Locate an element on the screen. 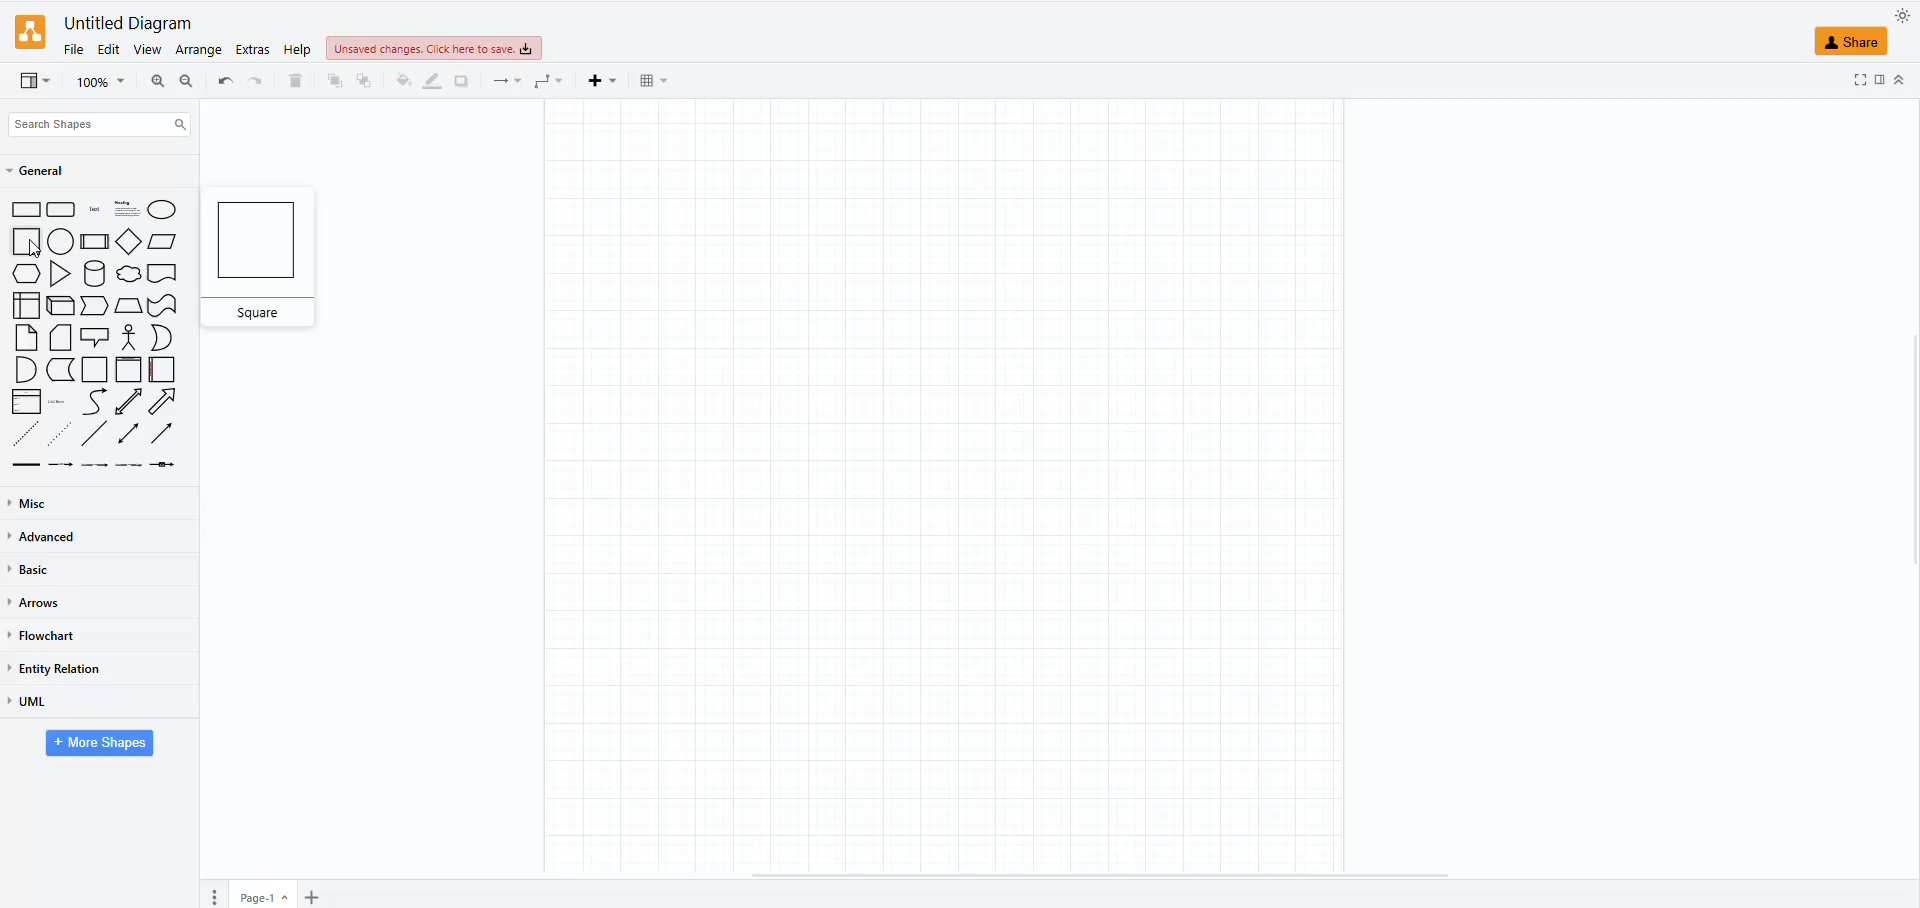  untitled diagram is located at coordinates (126, 25).